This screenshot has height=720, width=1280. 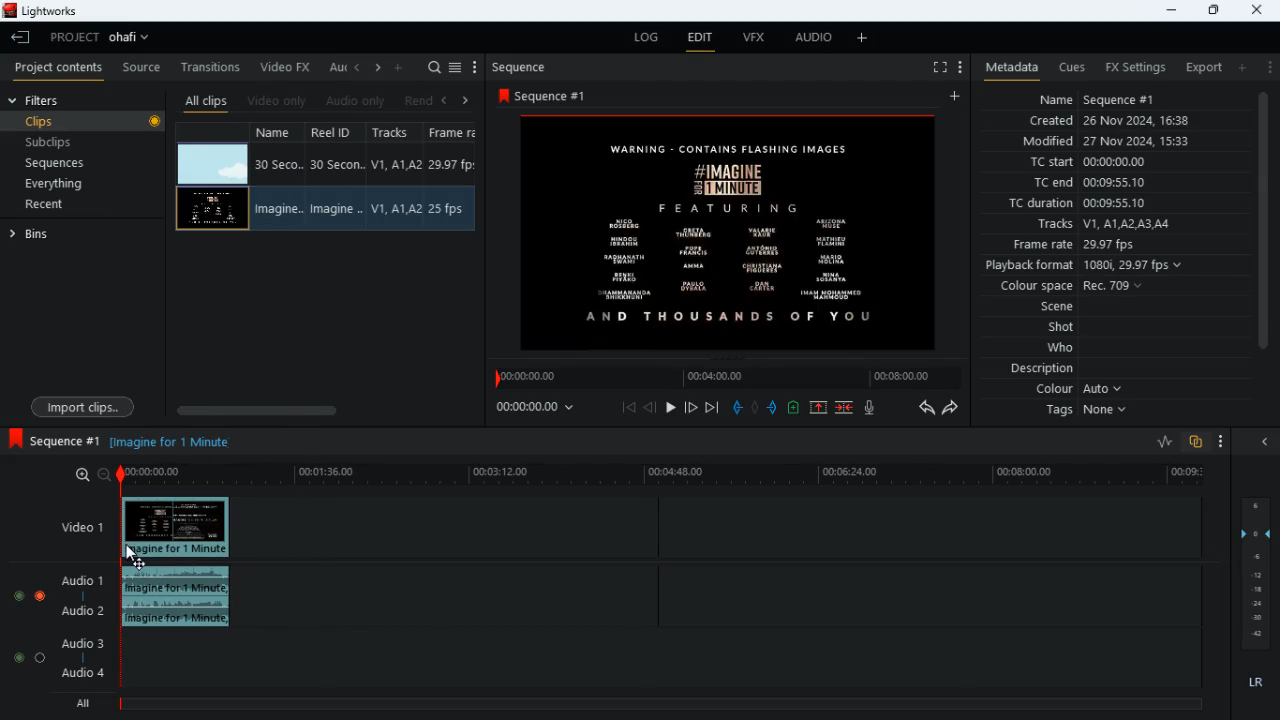 I want to click on tracks, so click(x=394, y=134).